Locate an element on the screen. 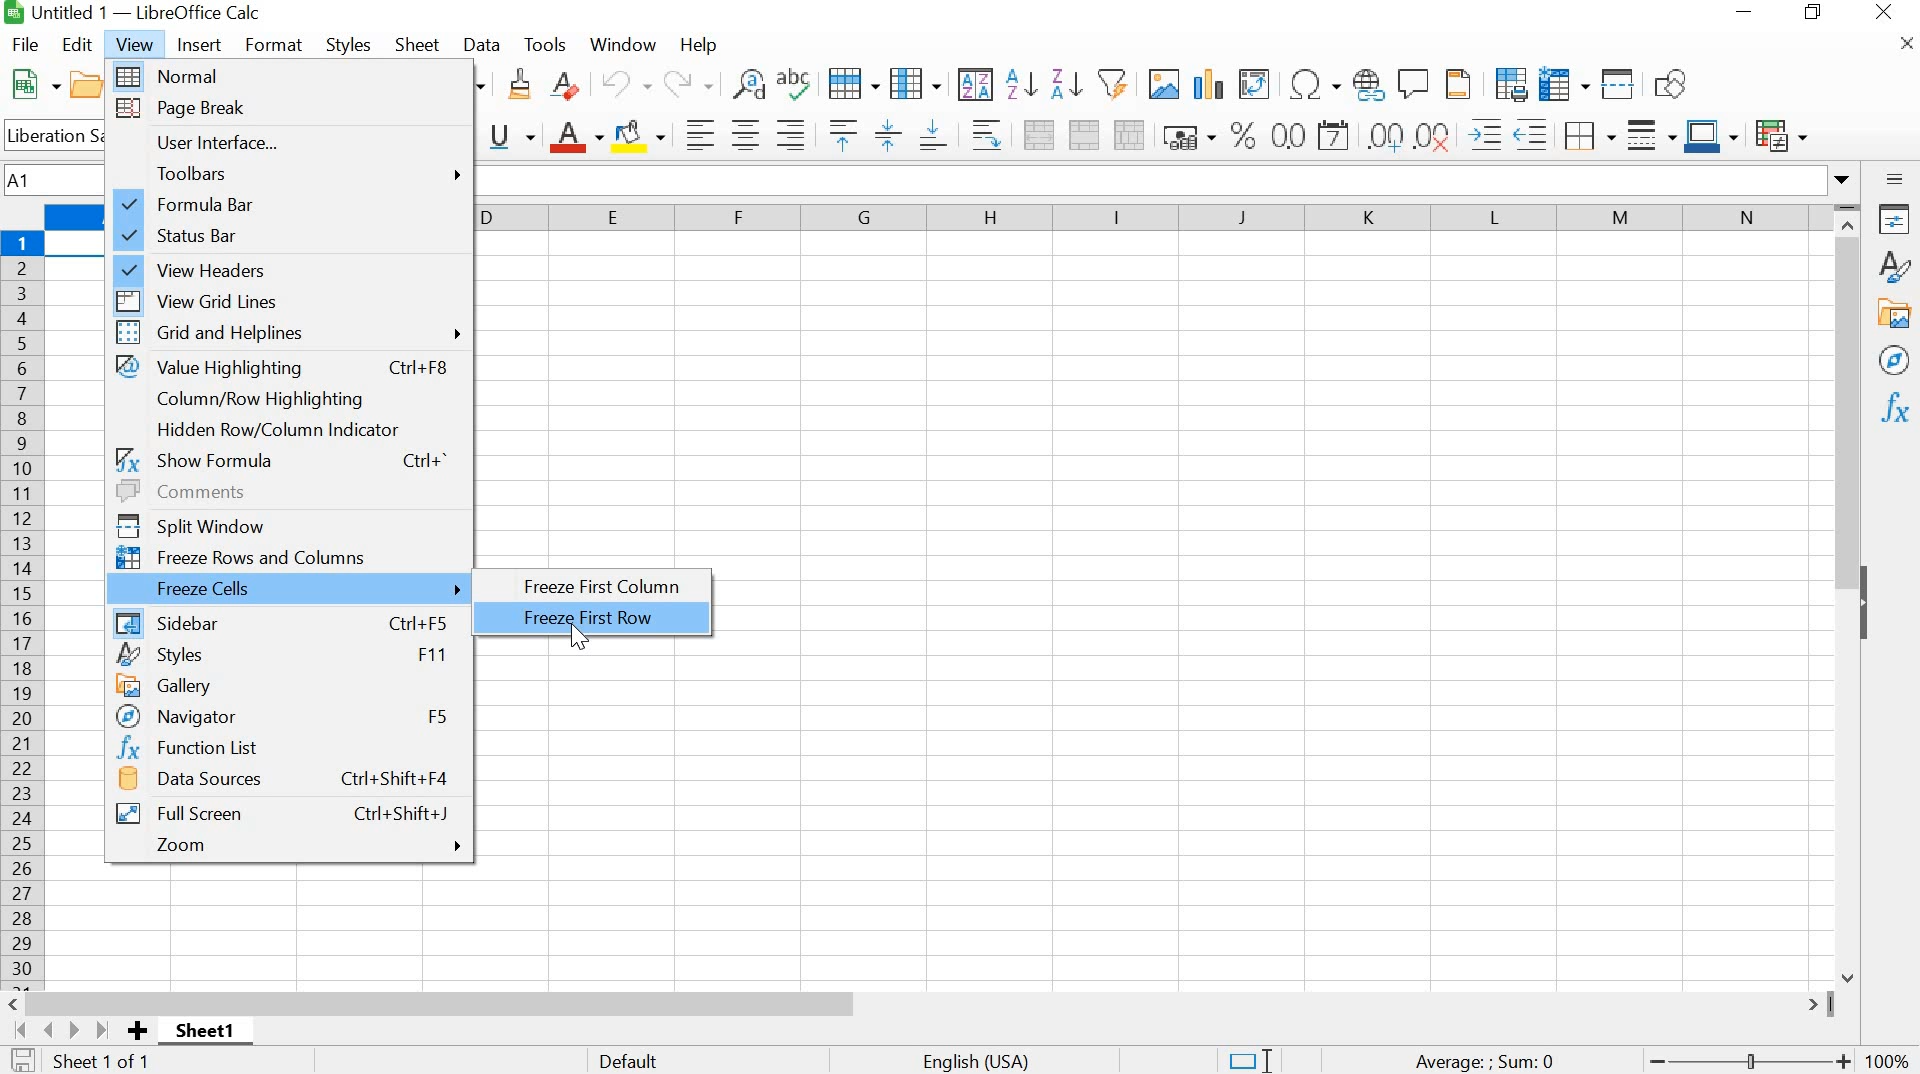  ZOOM OUT OR ZOOM IN is located at coordinates (1746, 1062).